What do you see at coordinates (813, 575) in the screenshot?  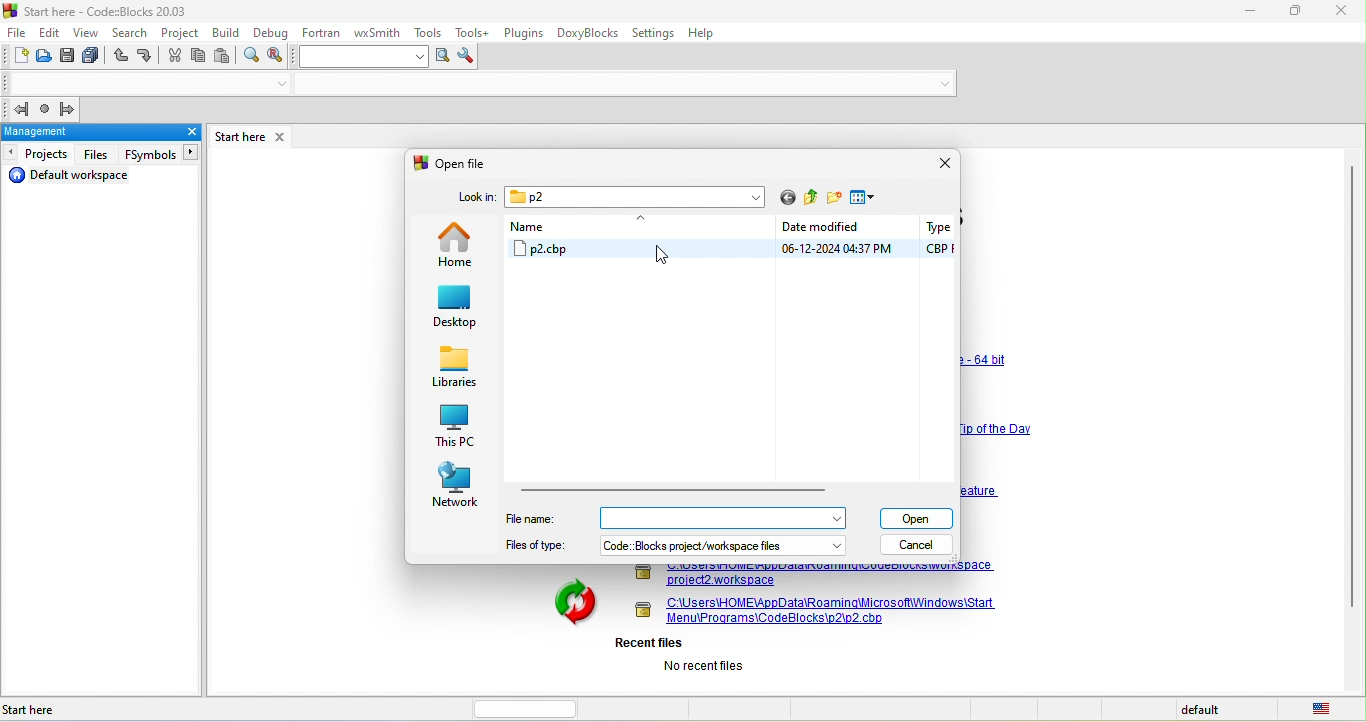 I see `link` at bounding box center [813, 575].